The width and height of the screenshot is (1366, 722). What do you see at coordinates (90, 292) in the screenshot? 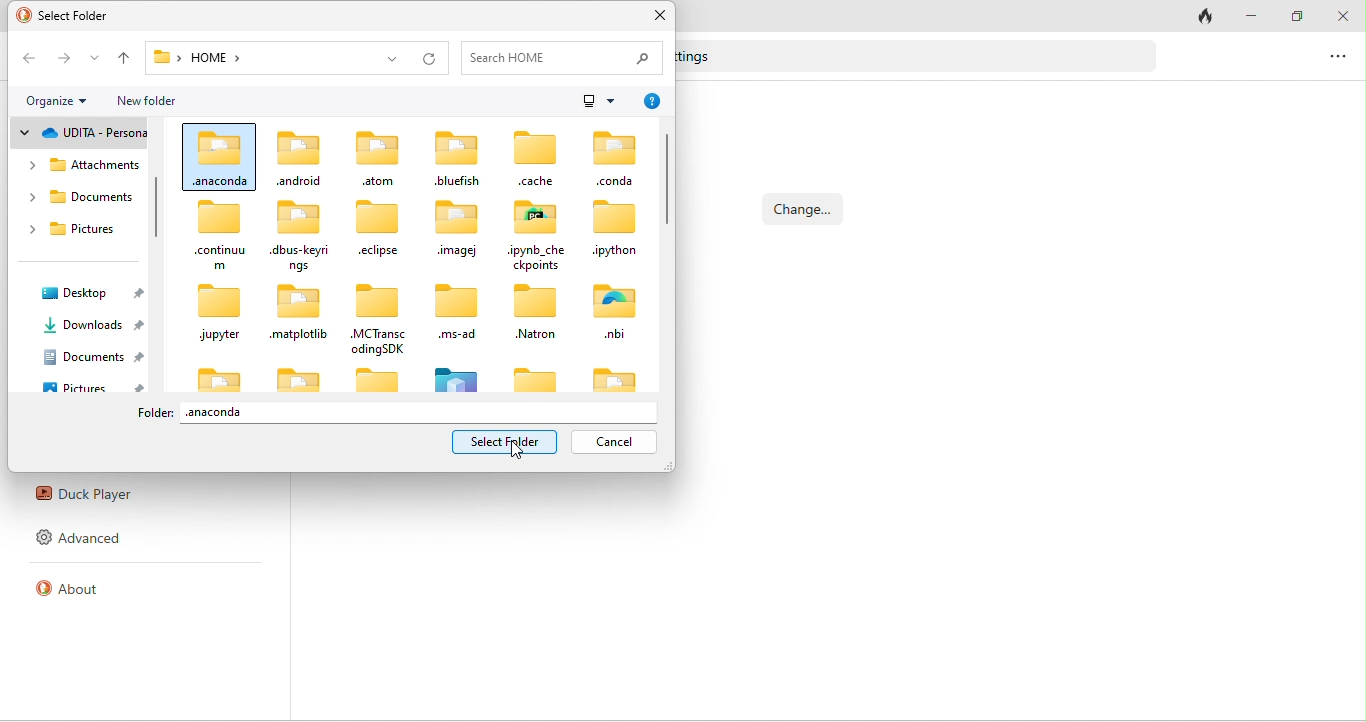
I see `desktop` at bounding box center [90, 292].